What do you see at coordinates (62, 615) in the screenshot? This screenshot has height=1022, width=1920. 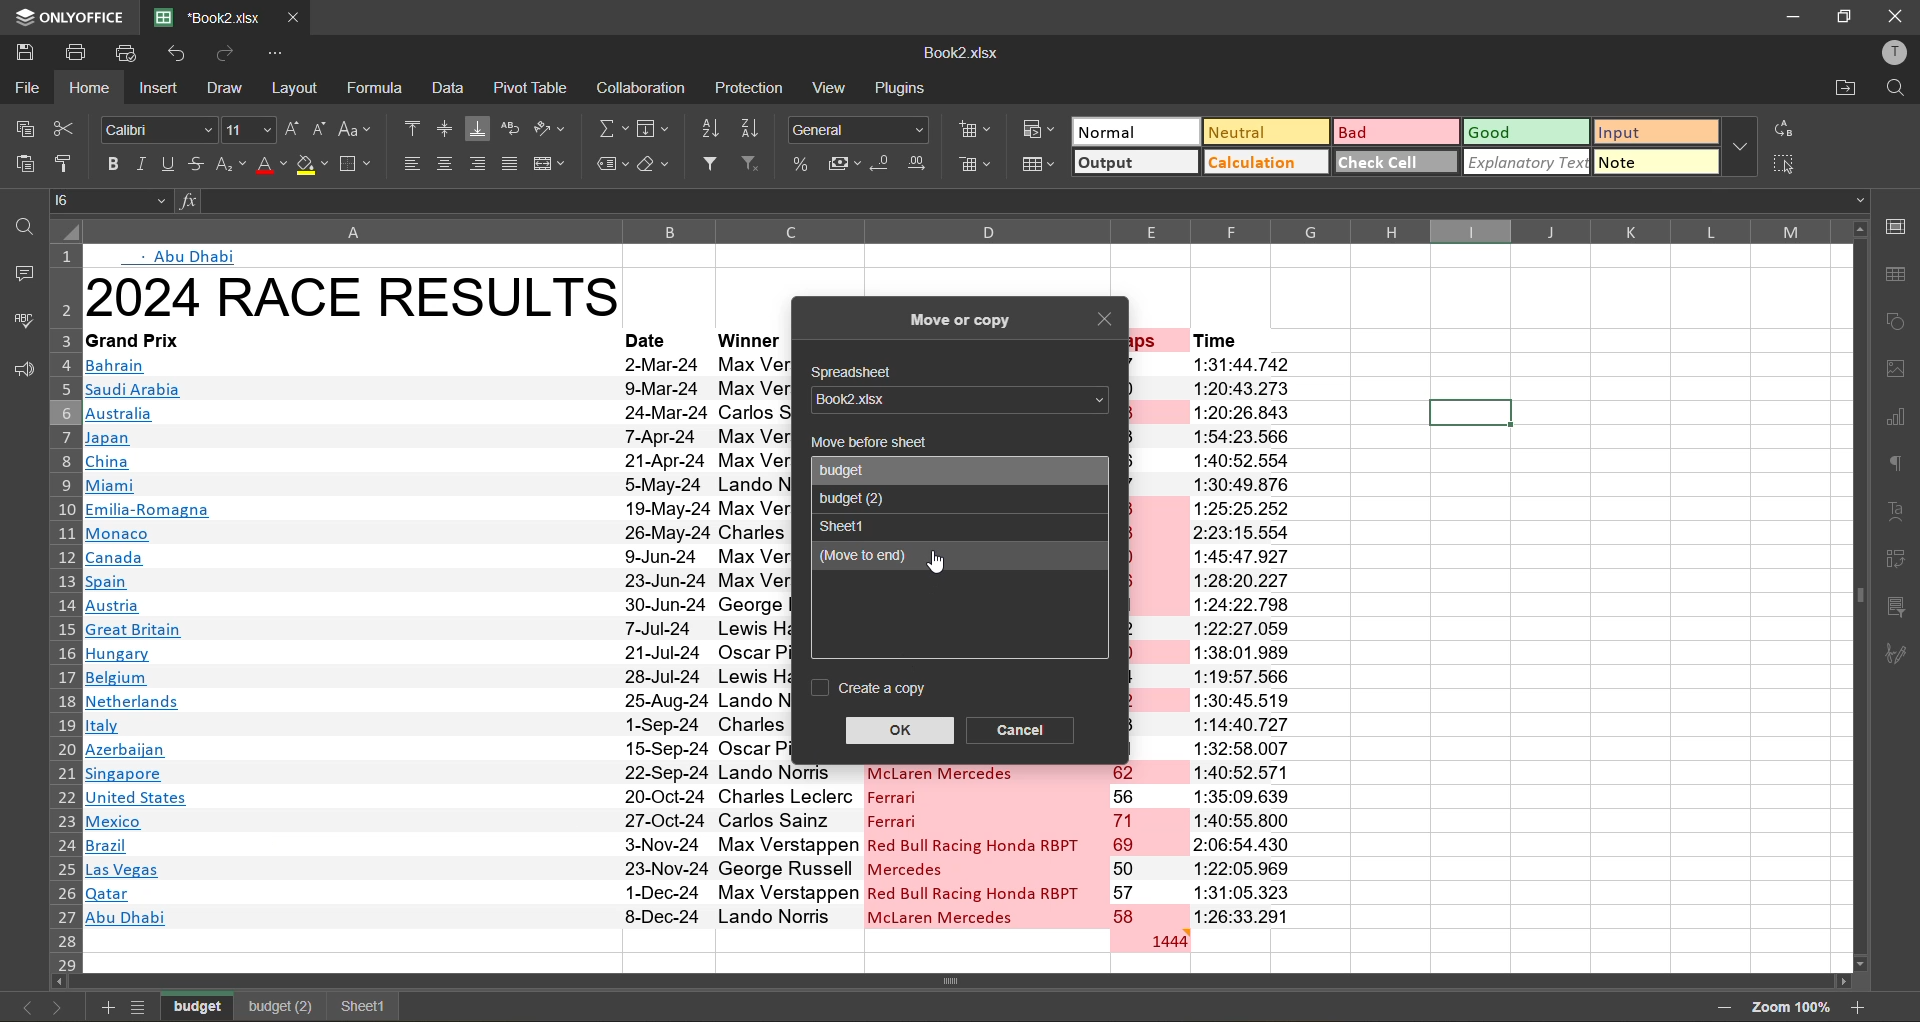 I see `row numbers` at bounding box center [62, 615].